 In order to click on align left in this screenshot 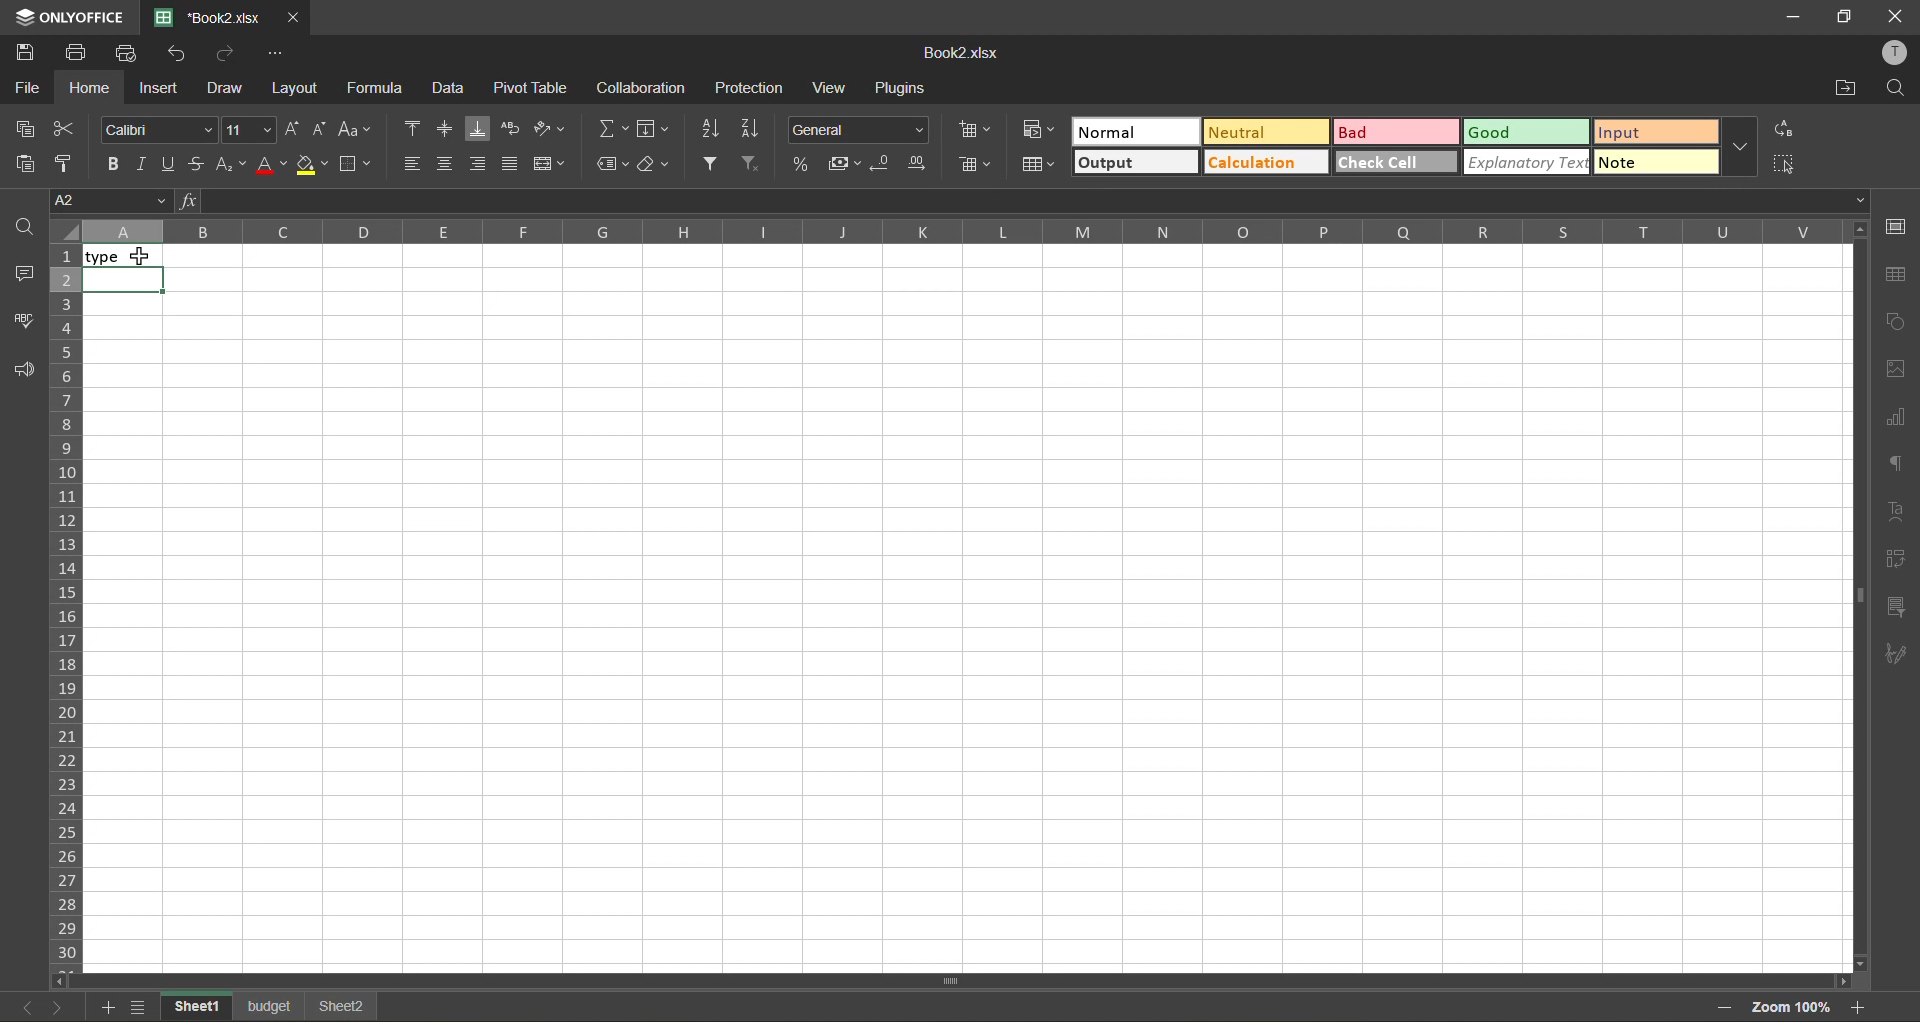, I will do `click(412, 163)`.